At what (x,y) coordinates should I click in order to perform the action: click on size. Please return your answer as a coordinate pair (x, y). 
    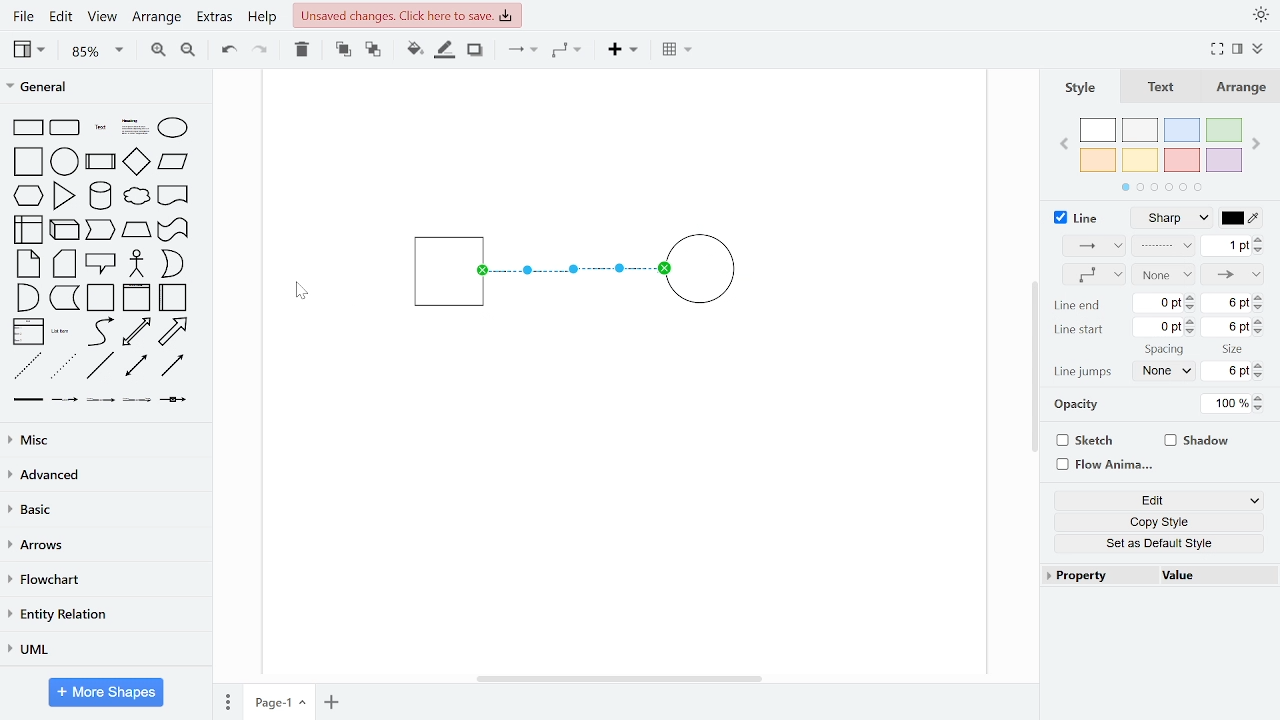
    Looking at the image, I should click on (1234, 350).